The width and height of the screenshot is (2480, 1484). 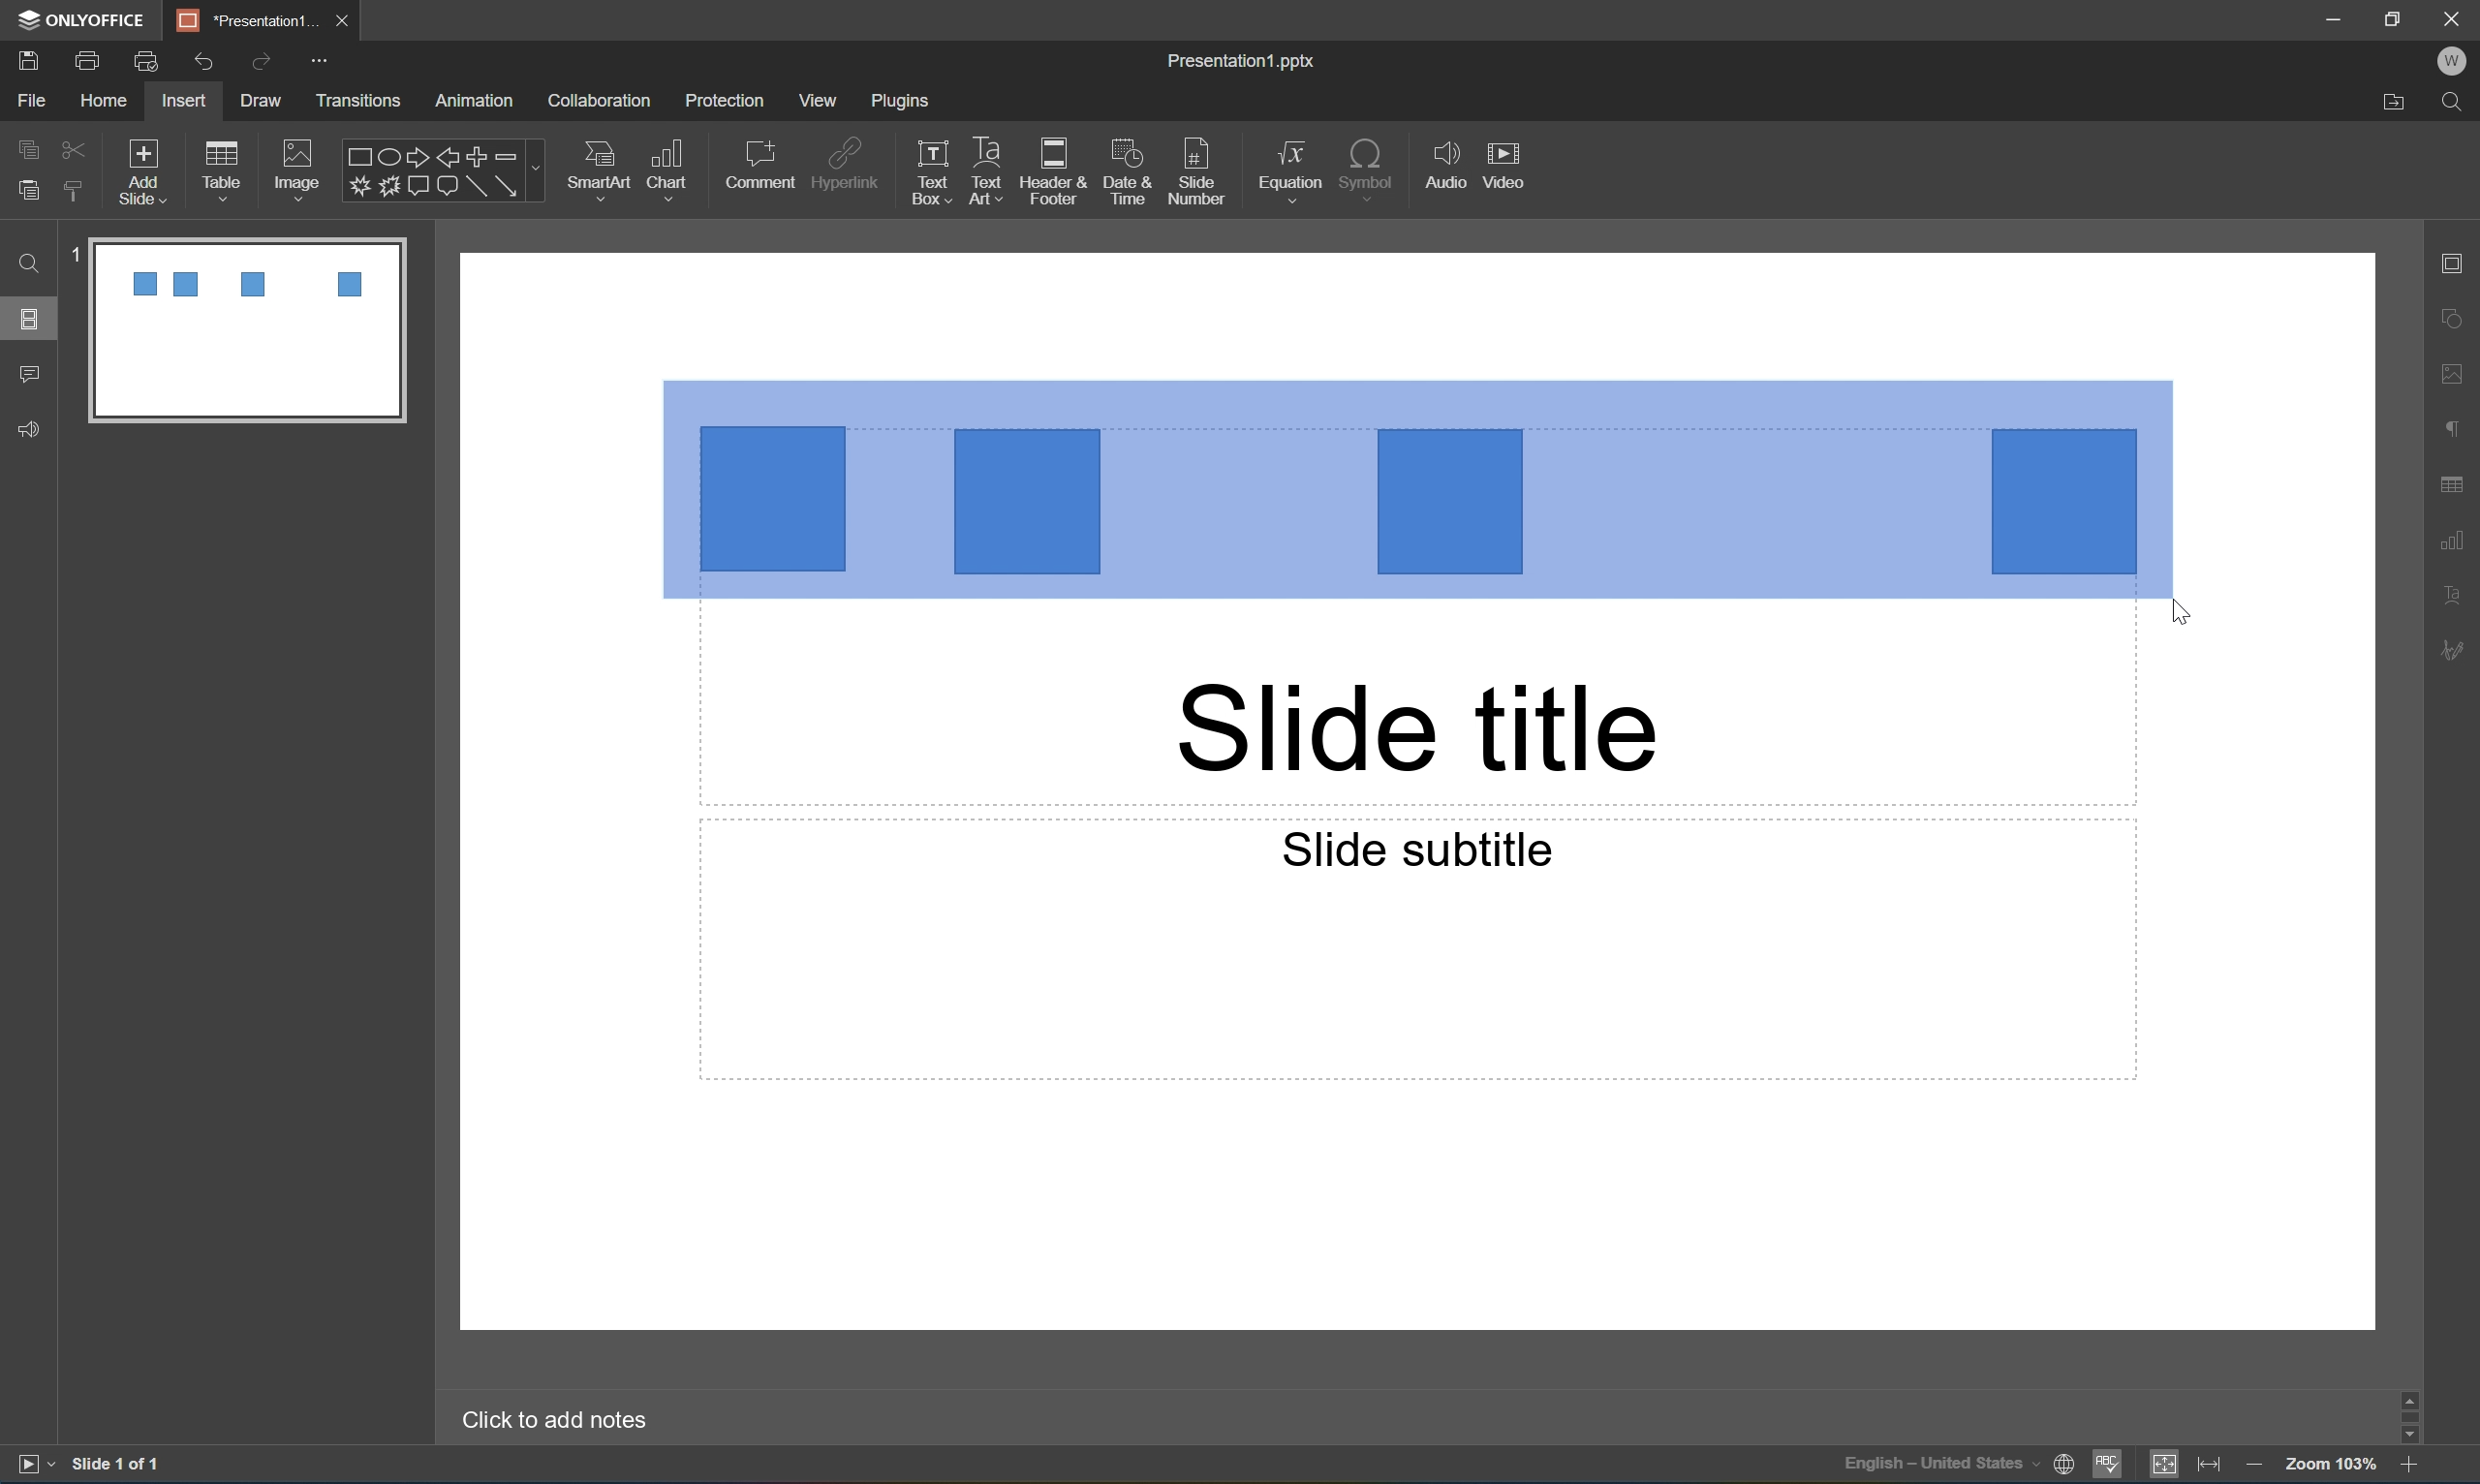 What do you see at coordinates (760, 164) in the screenshot?
I see `comment` at bounding box center [760, 164].